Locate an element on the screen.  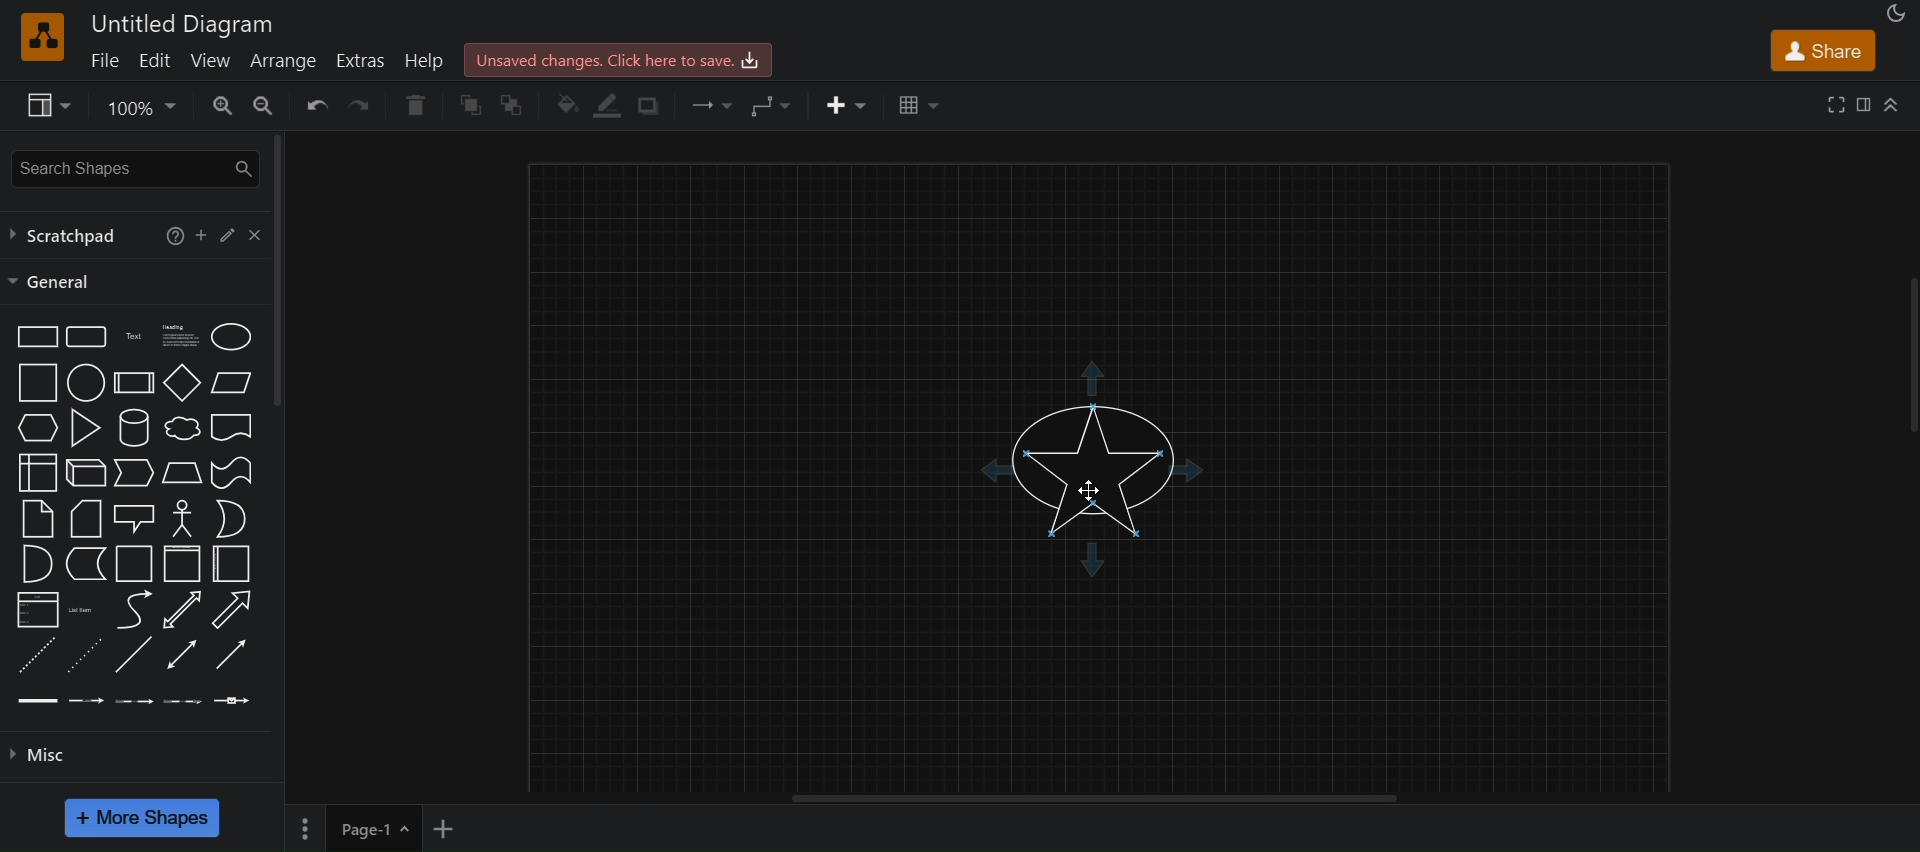
text is located at coordinates (134, 336).